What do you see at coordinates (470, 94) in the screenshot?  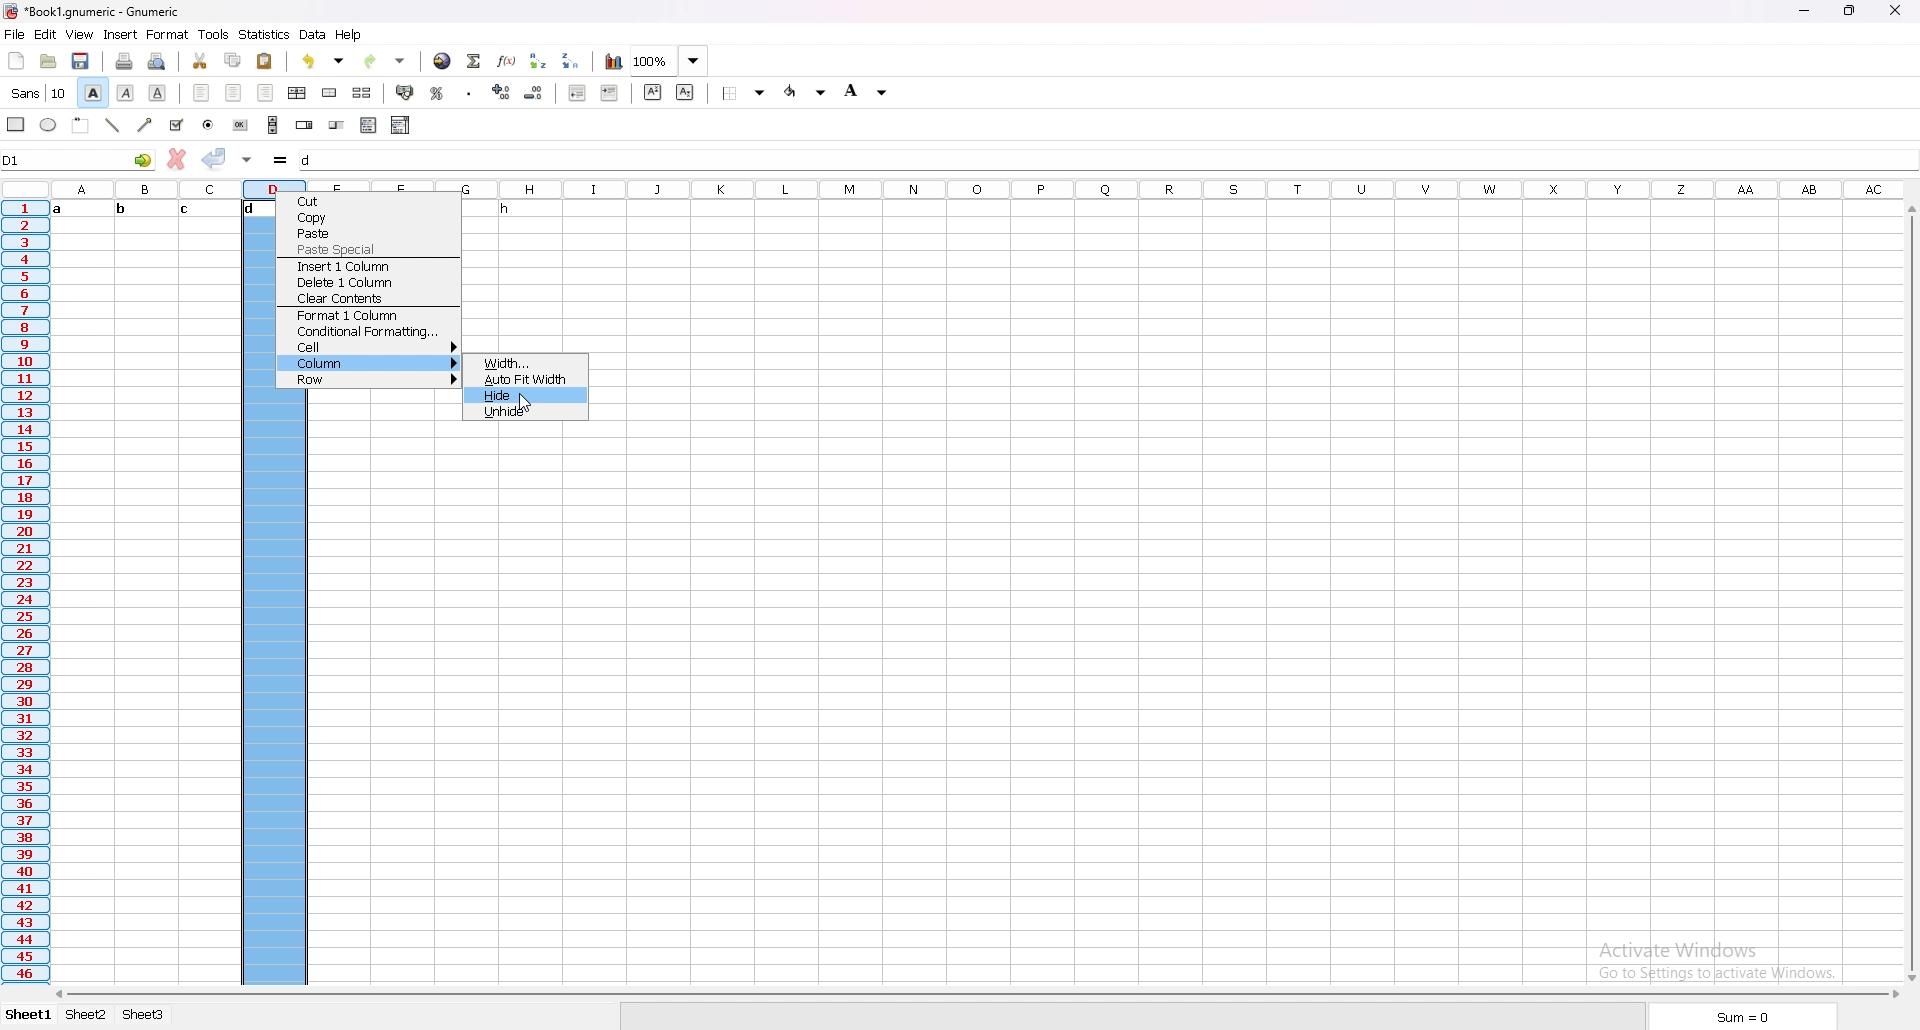 I see `thousands separator` at bounding box center [470, 94].